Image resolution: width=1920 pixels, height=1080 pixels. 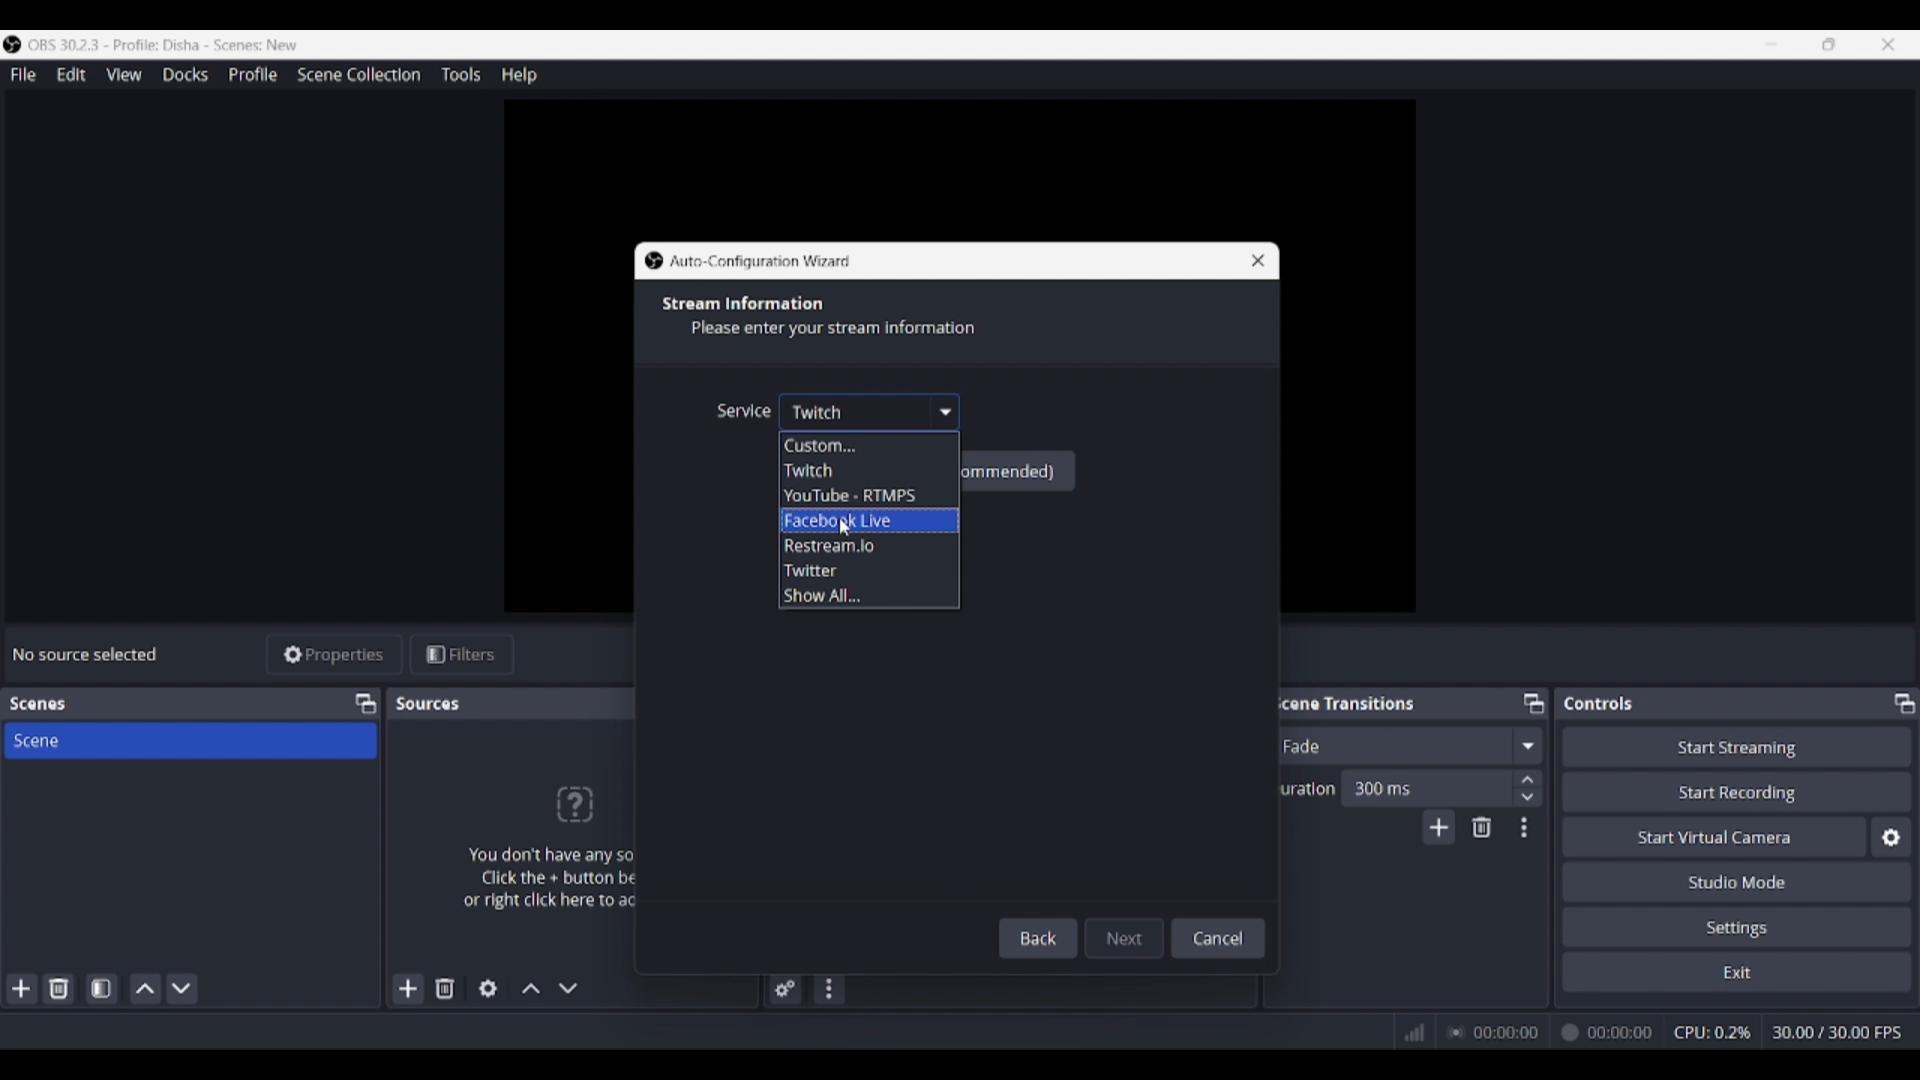 I want to click on Window title, so click(x=761, y=262).